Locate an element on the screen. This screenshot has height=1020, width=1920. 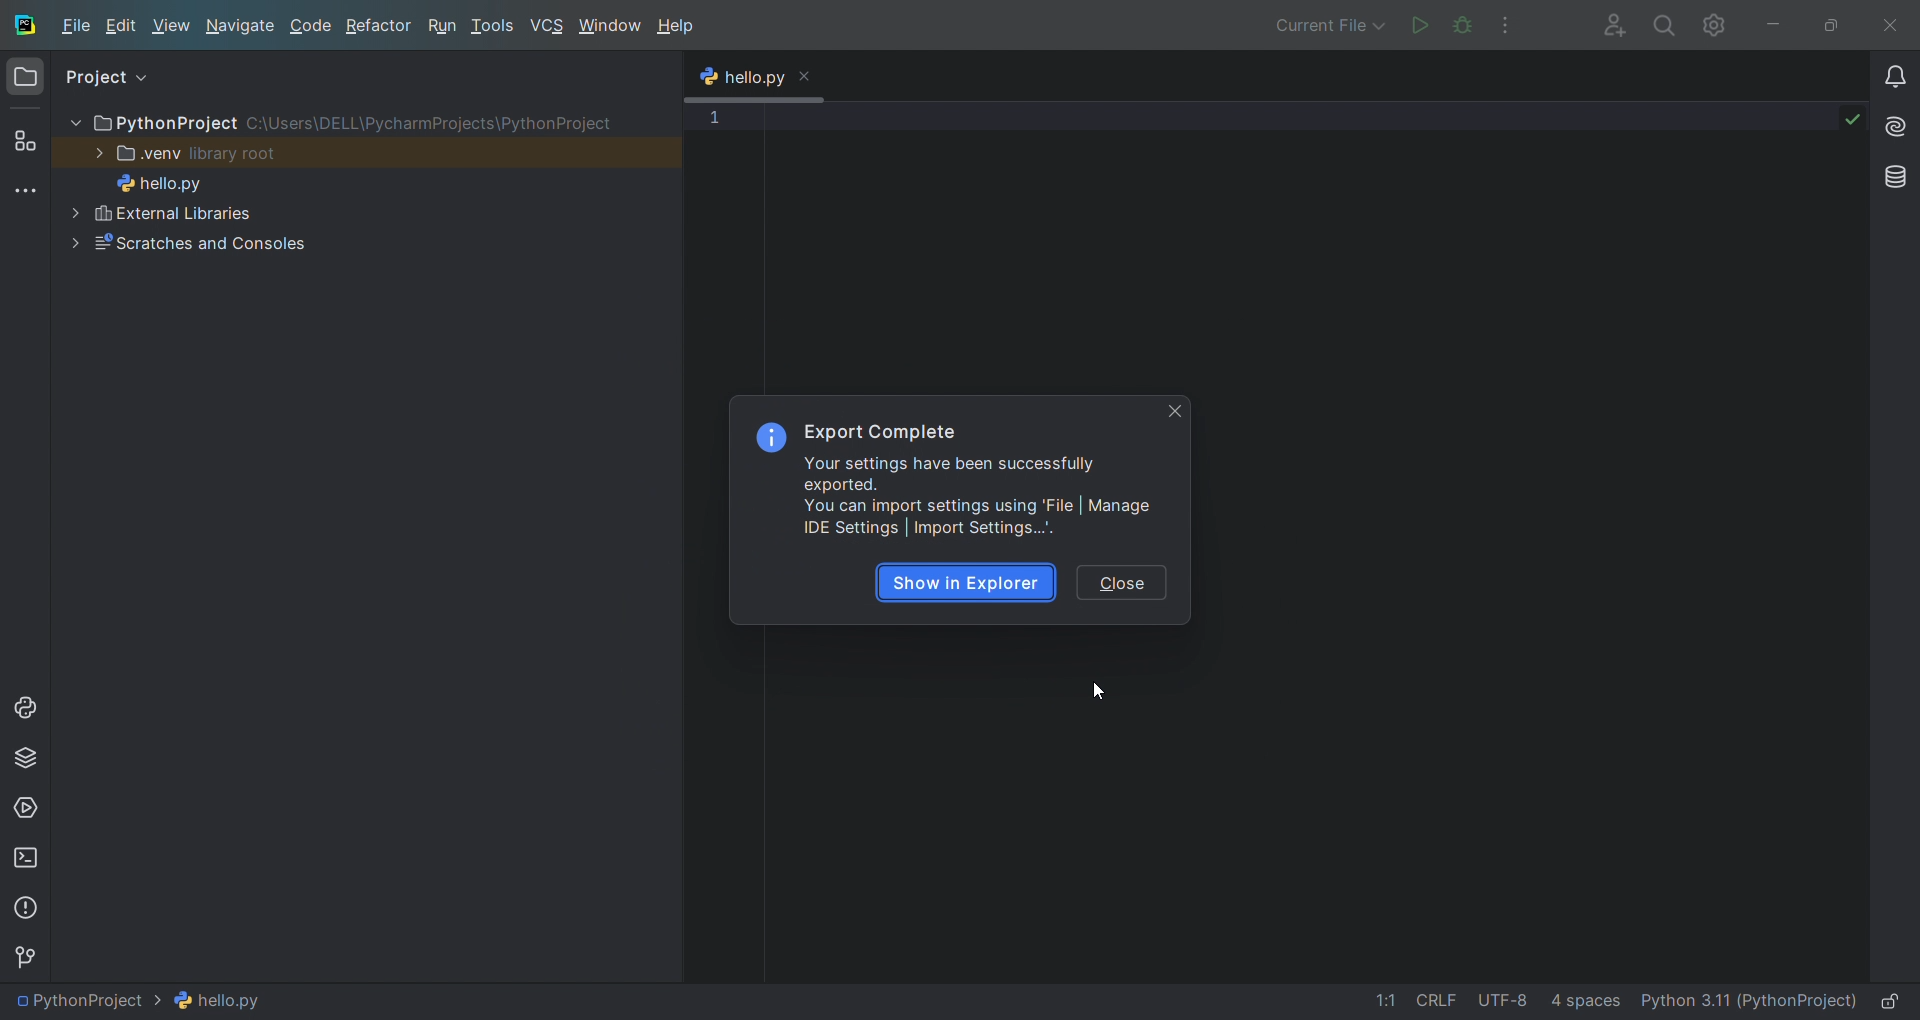
minimize is located at coordinates (1772, 23).